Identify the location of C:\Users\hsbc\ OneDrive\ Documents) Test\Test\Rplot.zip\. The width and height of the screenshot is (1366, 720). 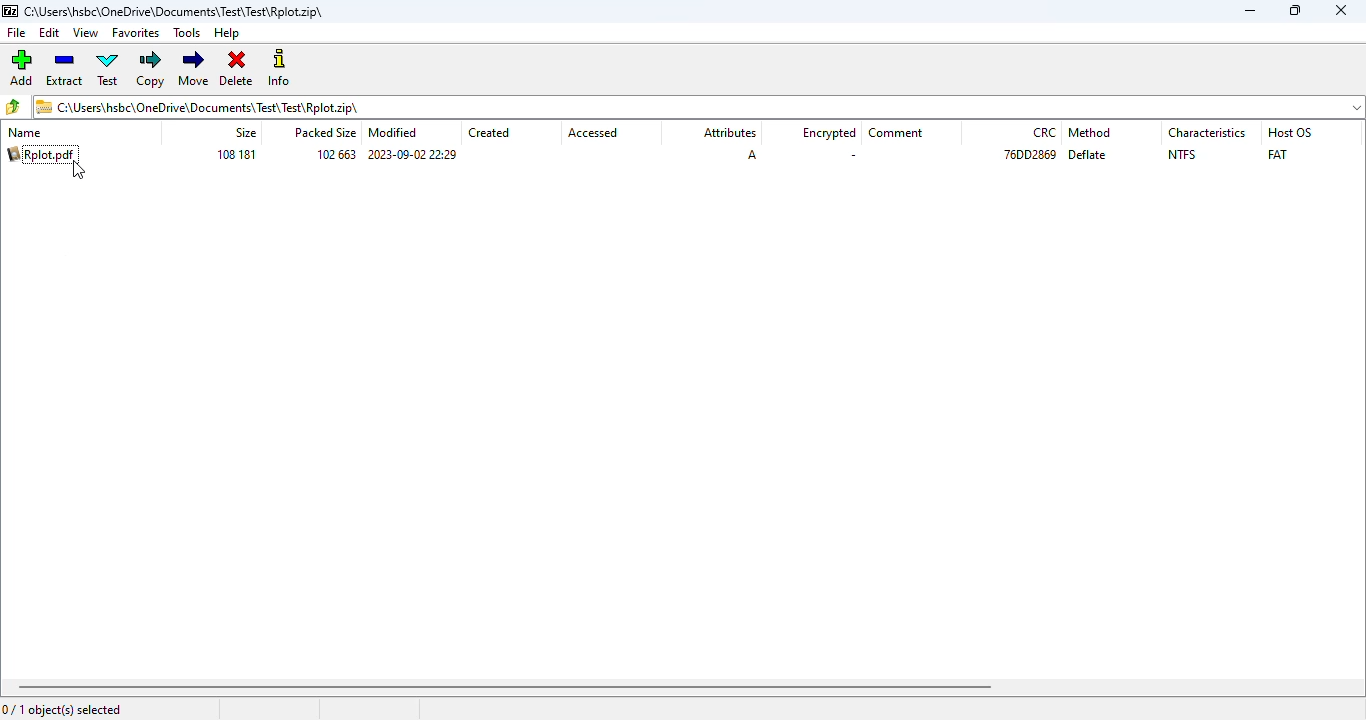
(698, 106).